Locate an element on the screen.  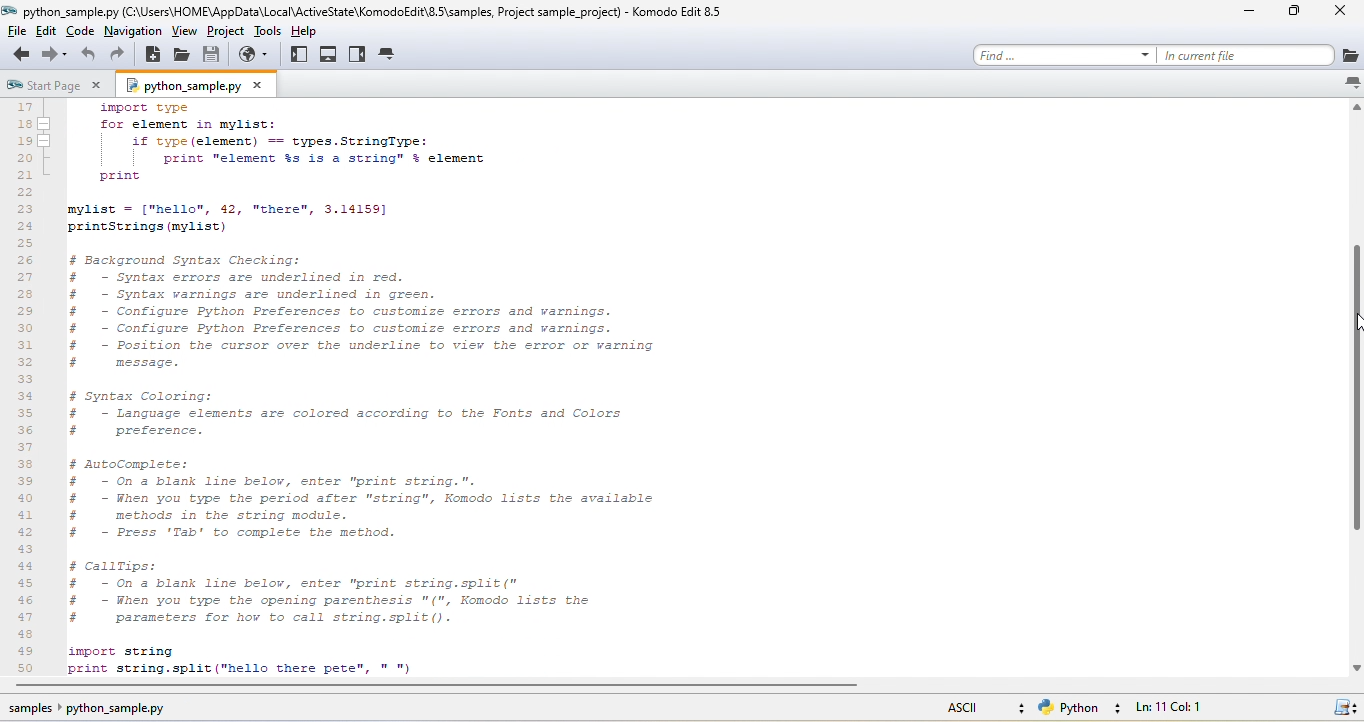
edit is located at coordinates (49, 31).